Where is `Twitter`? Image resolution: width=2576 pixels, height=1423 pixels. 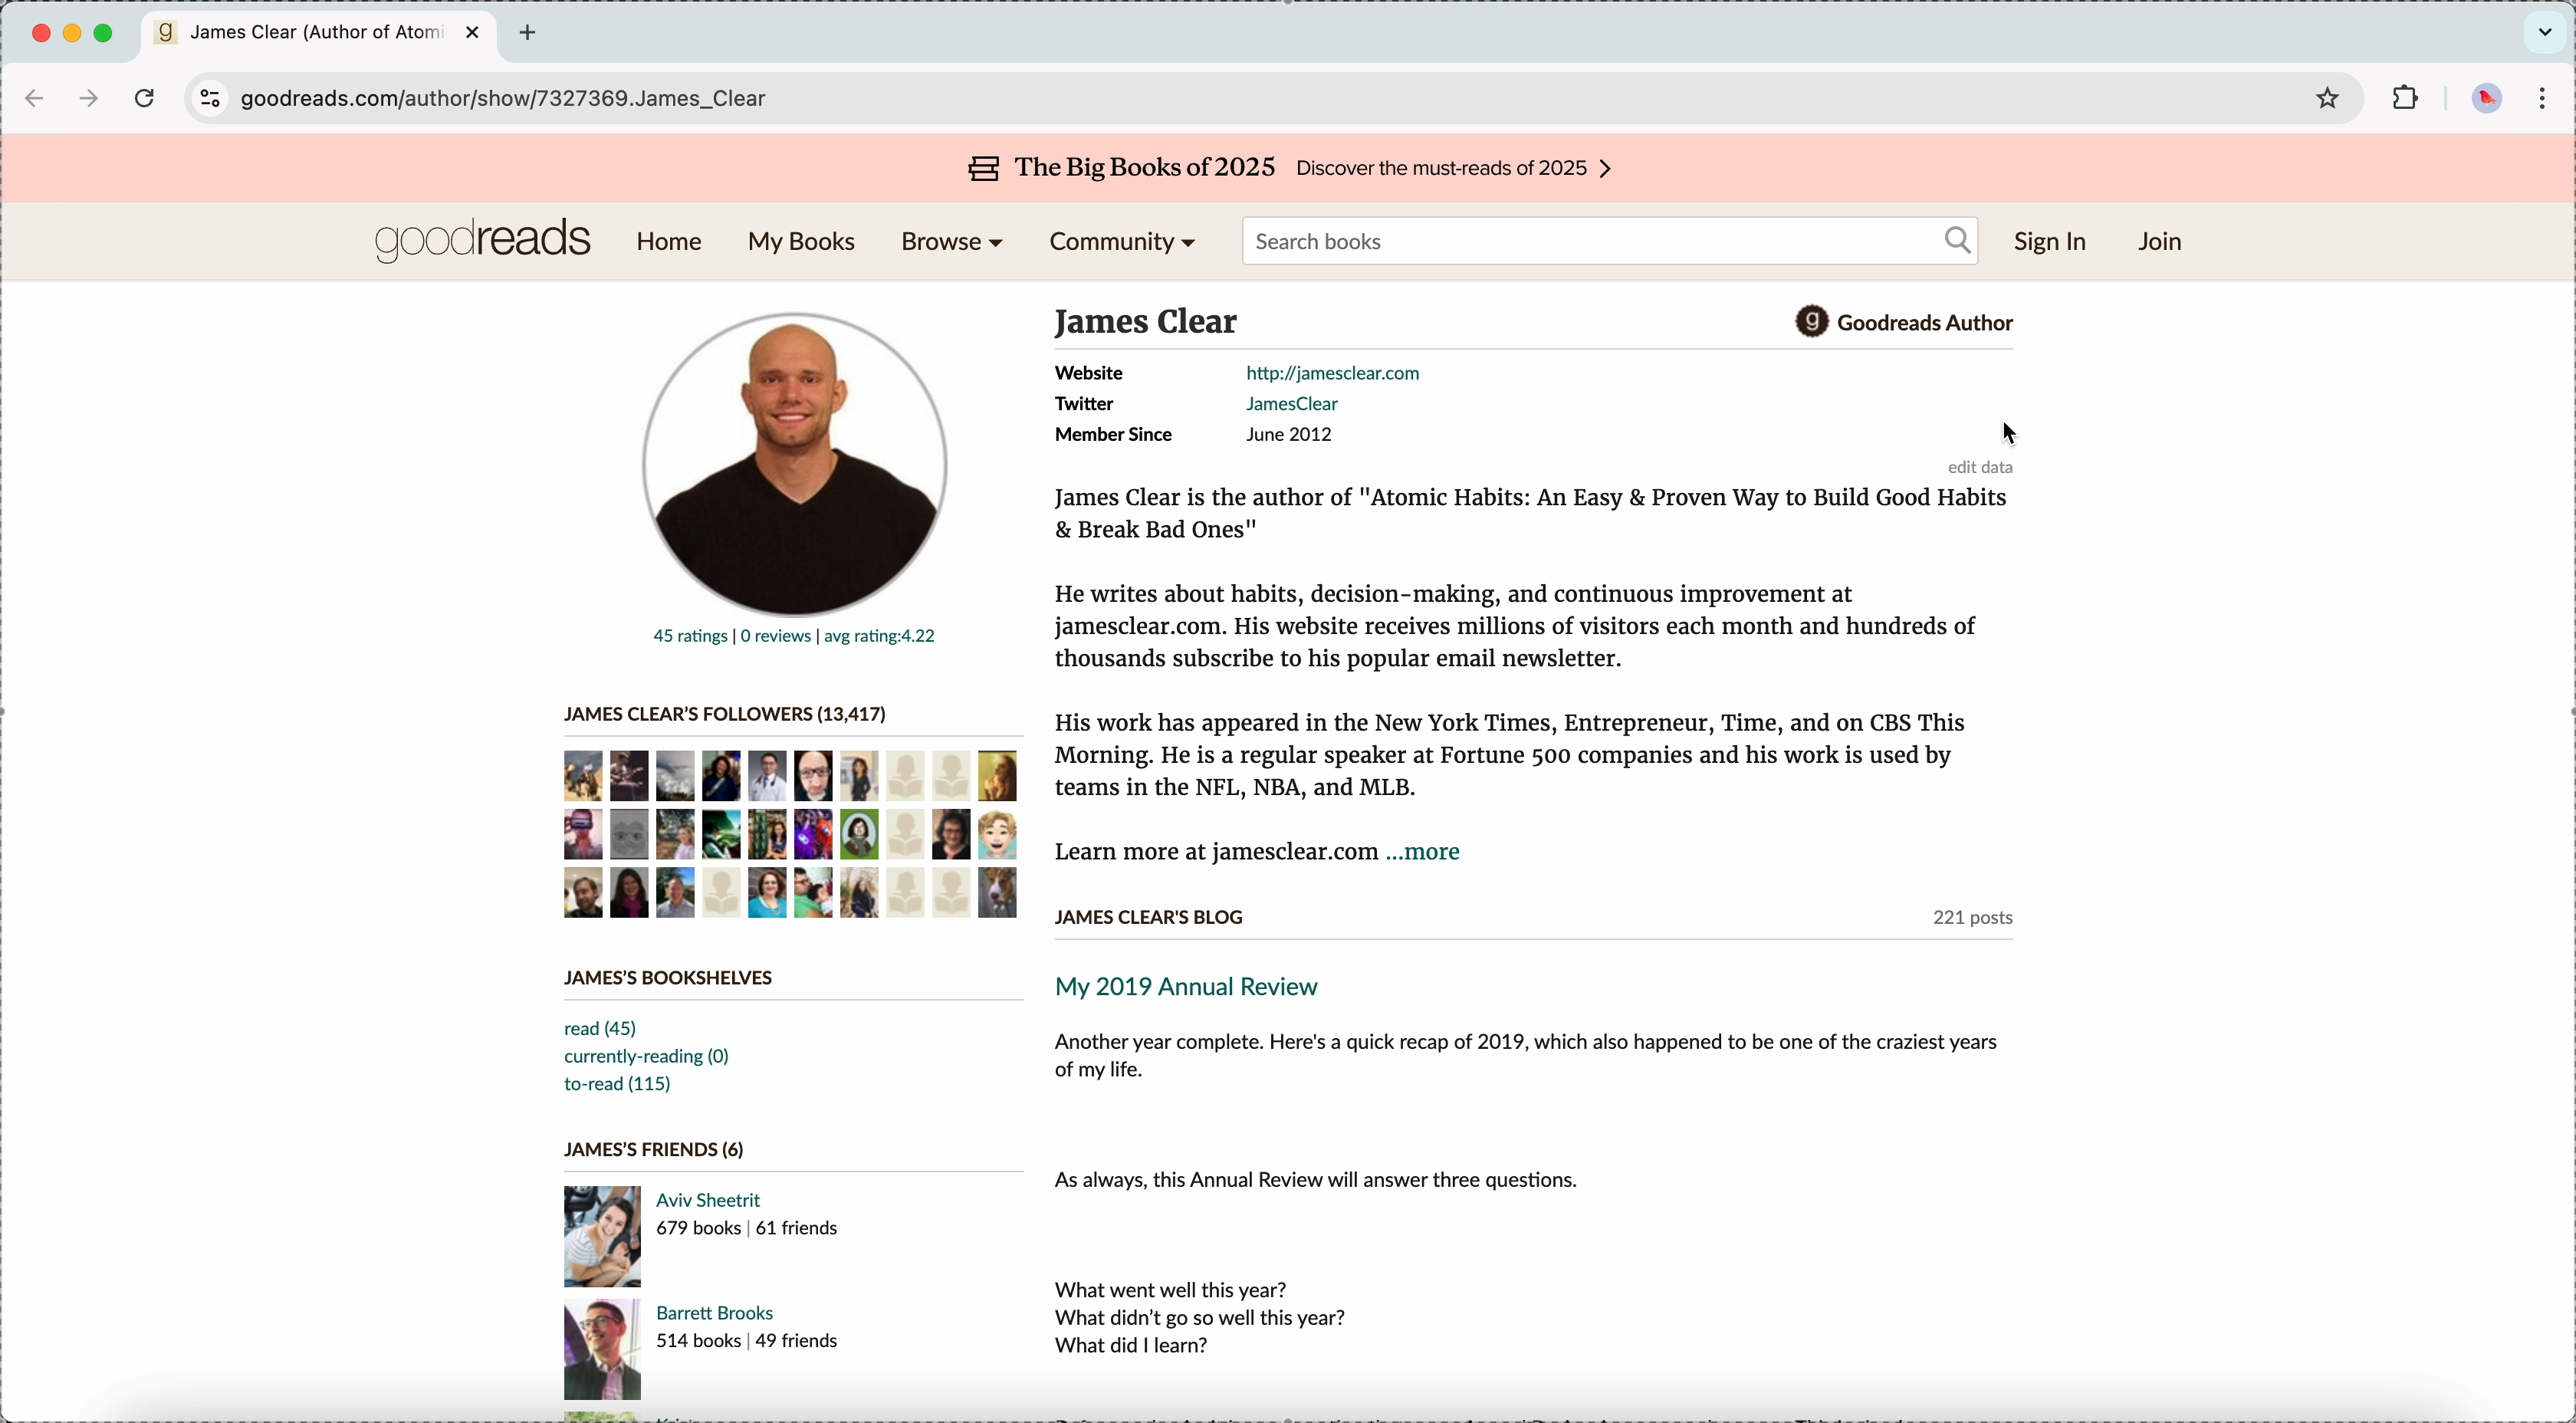
Twitter is located at coordinates (1083, 405).